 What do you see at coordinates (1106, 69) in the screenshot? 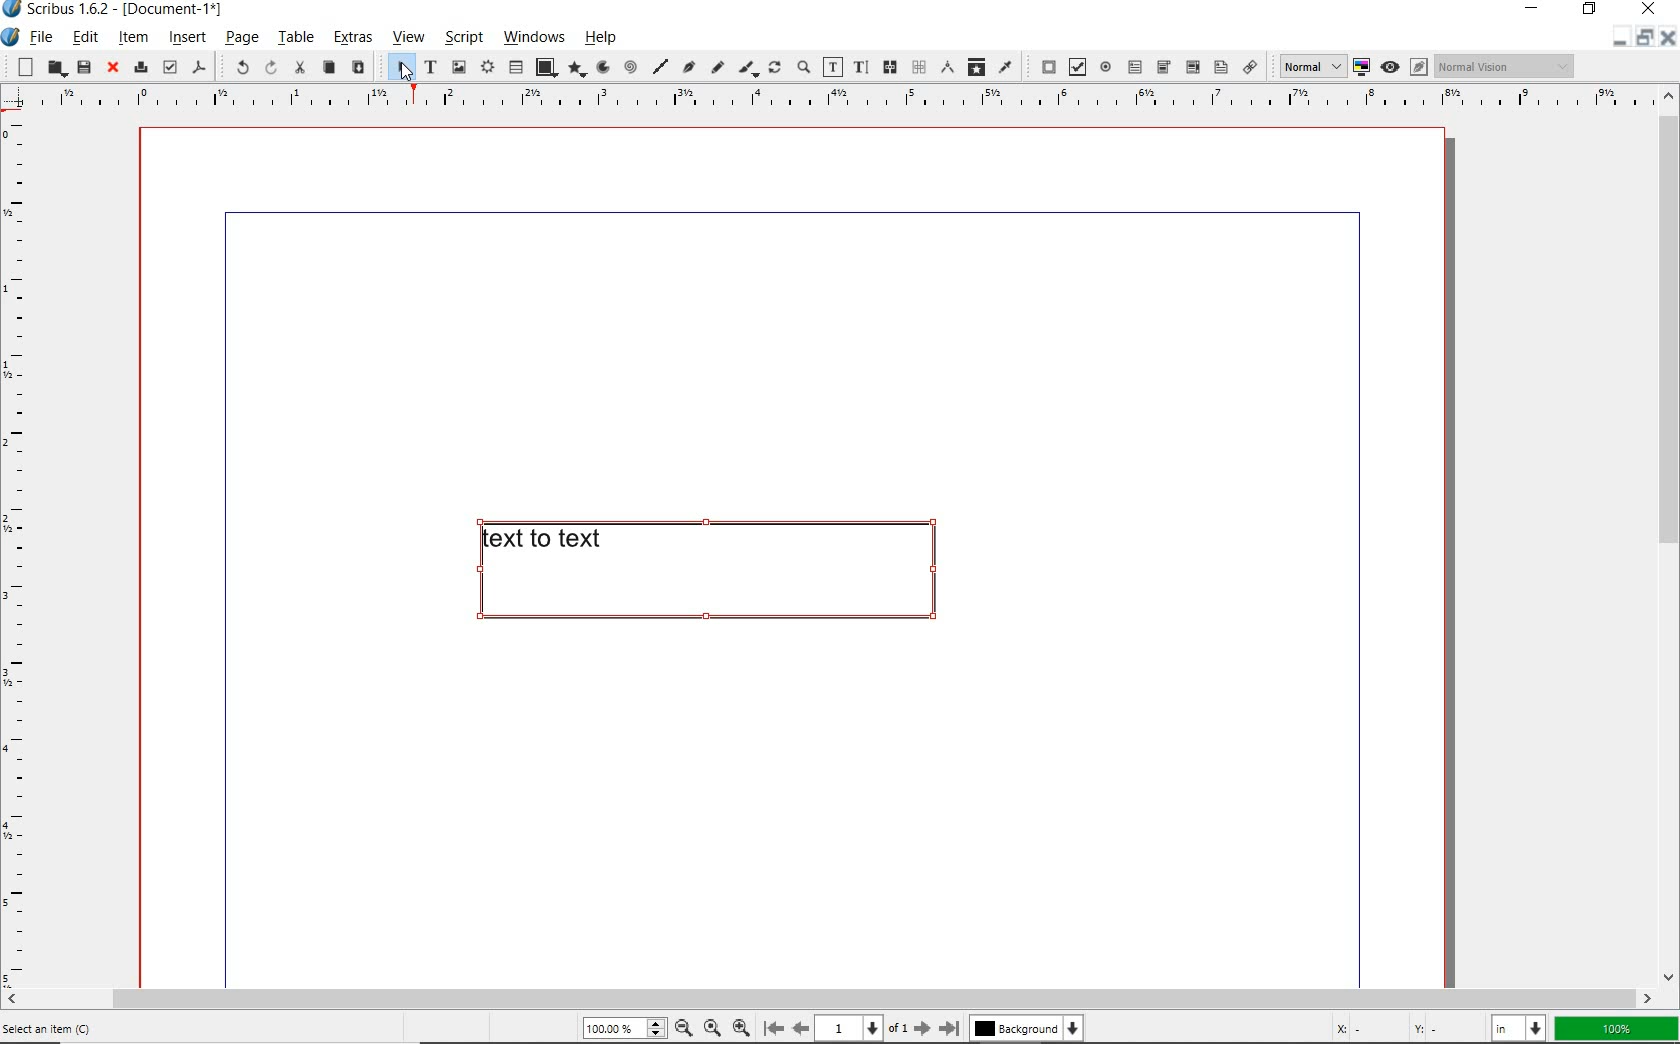
I see `pdf radio button` at bounding box center [1106, 69].